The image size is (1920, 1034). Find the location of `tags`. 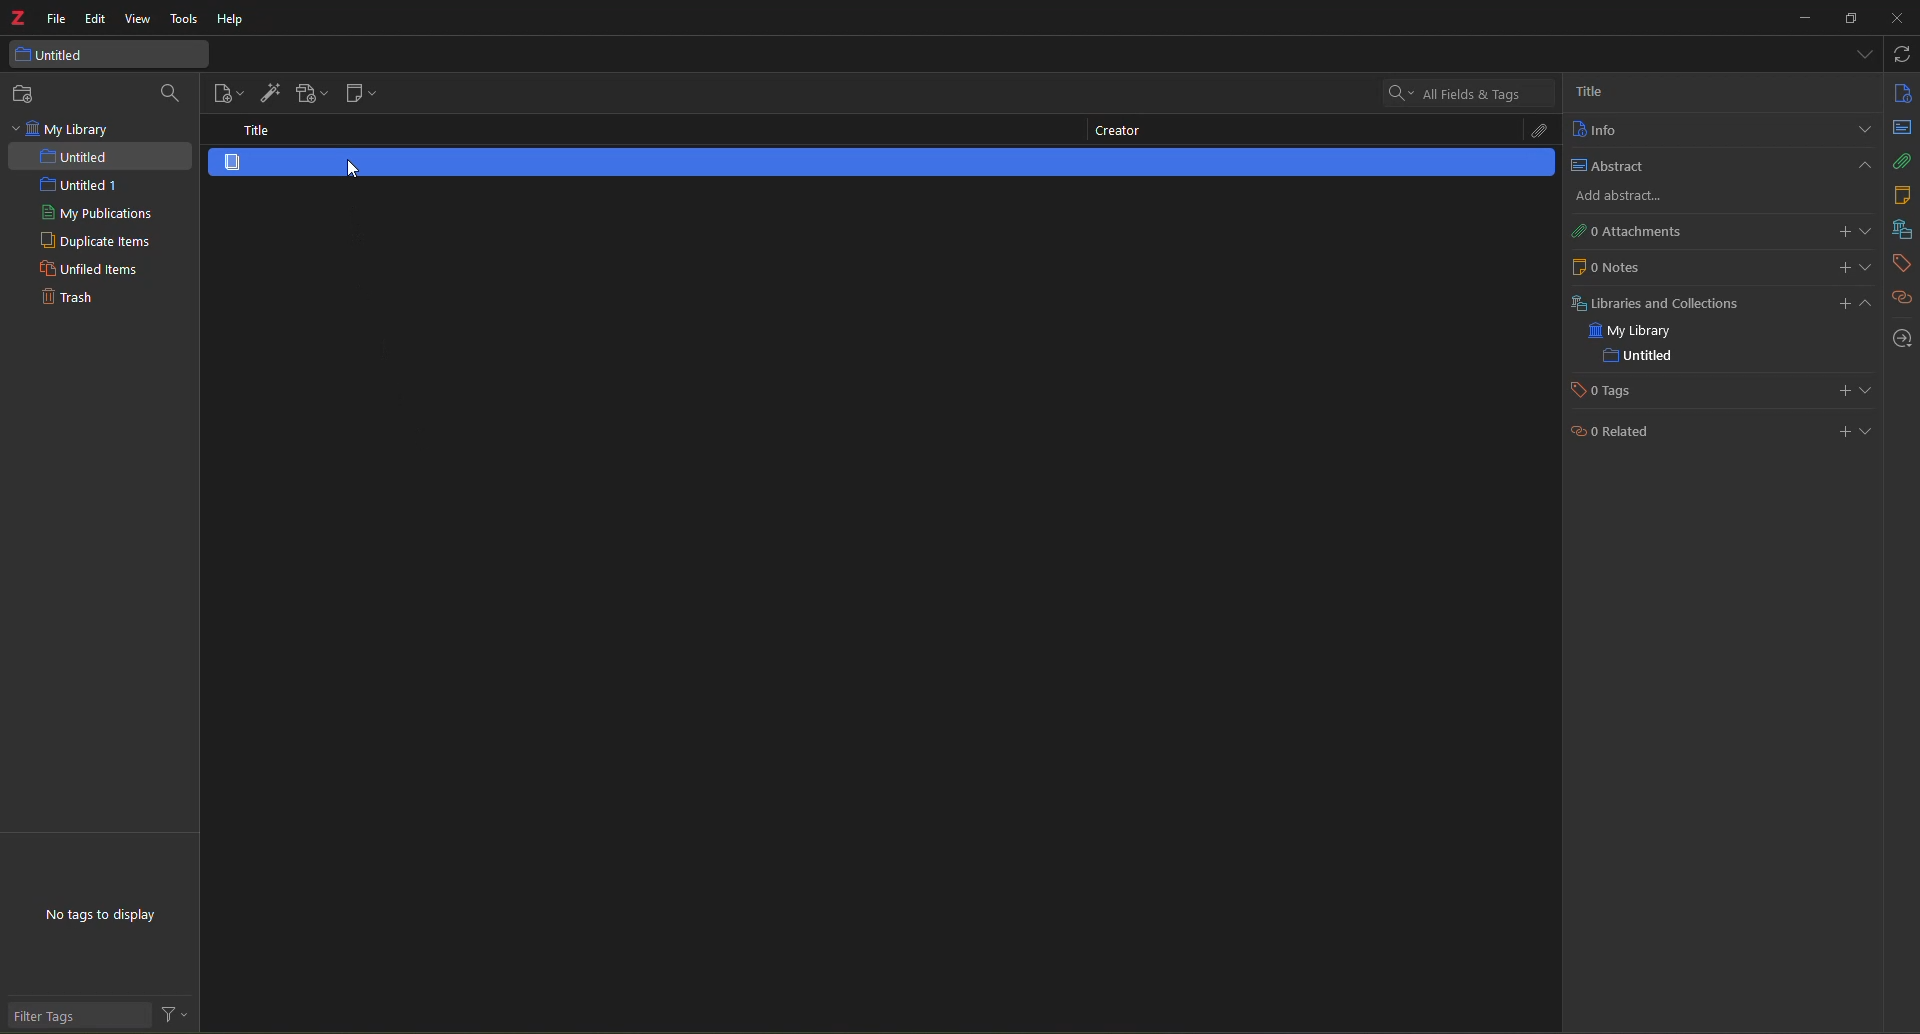

tags is located at coordinates (1900, 263).